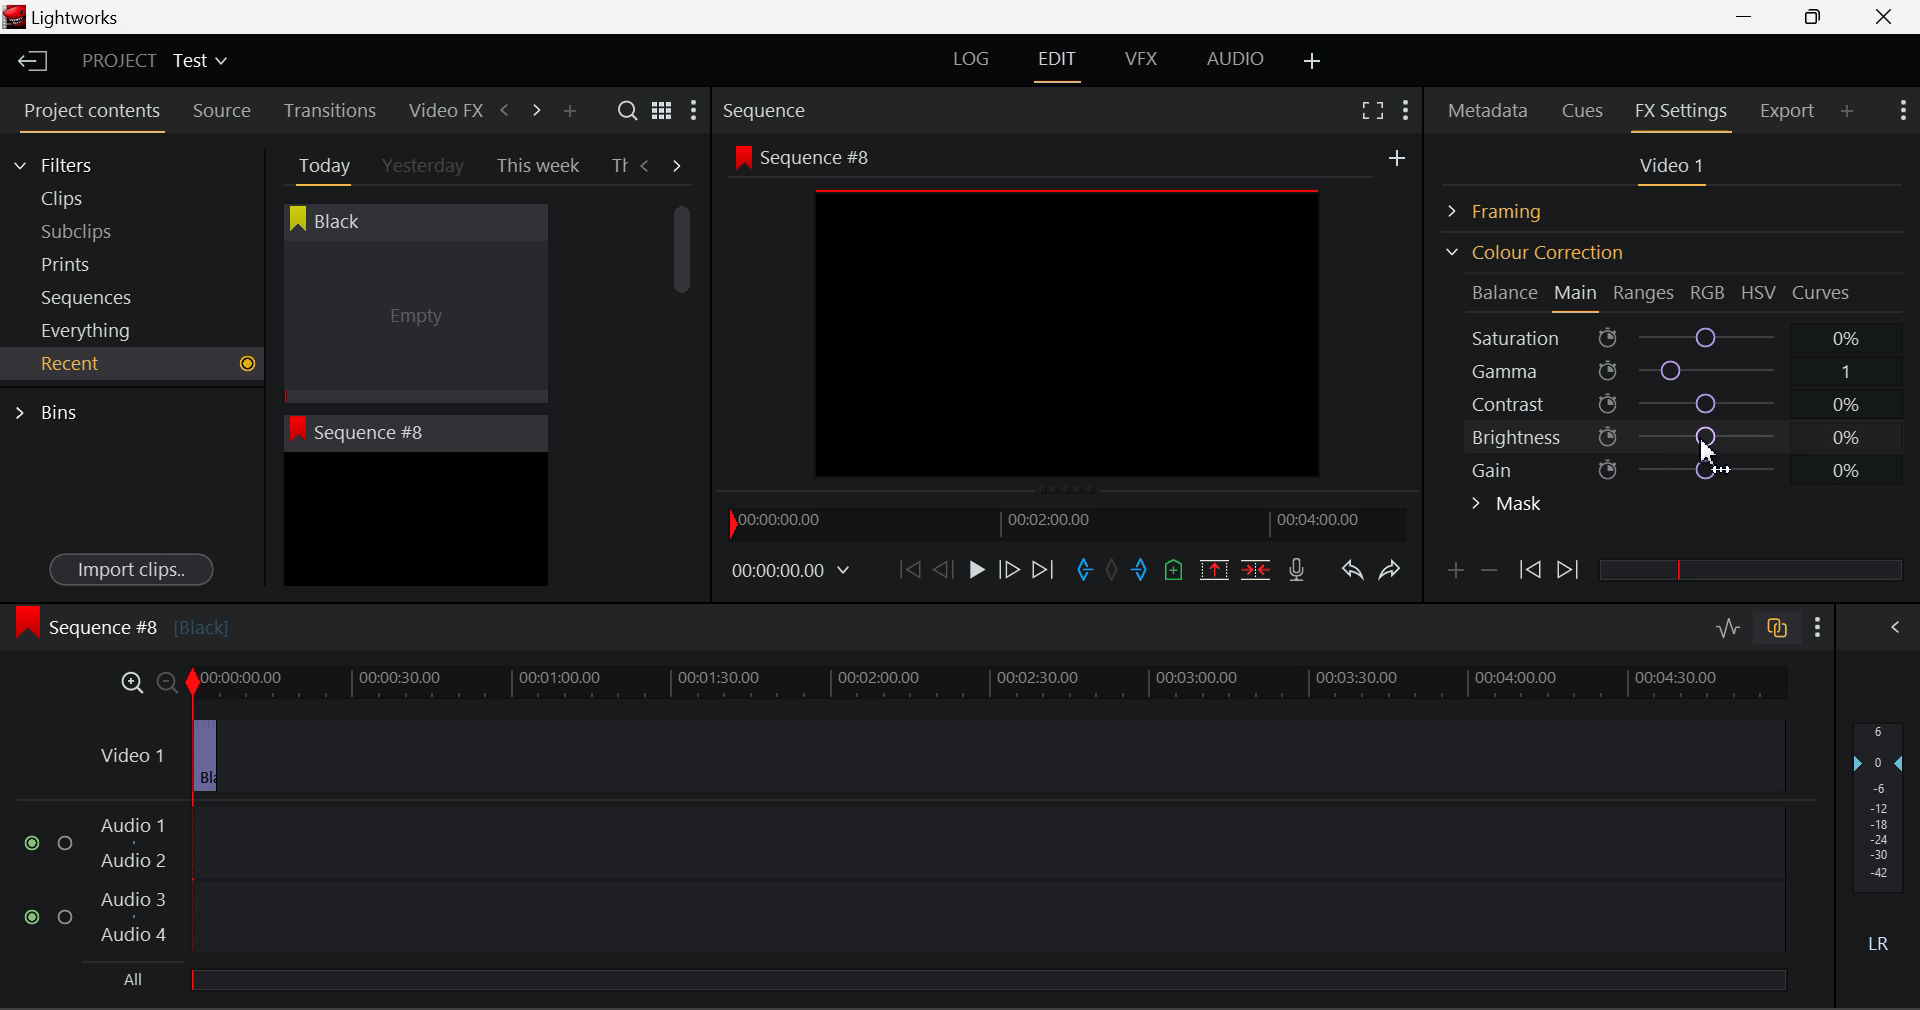 This screenshot has height=1010, width=1920. I want to click on Previous keyframe, so click(1528, 571).